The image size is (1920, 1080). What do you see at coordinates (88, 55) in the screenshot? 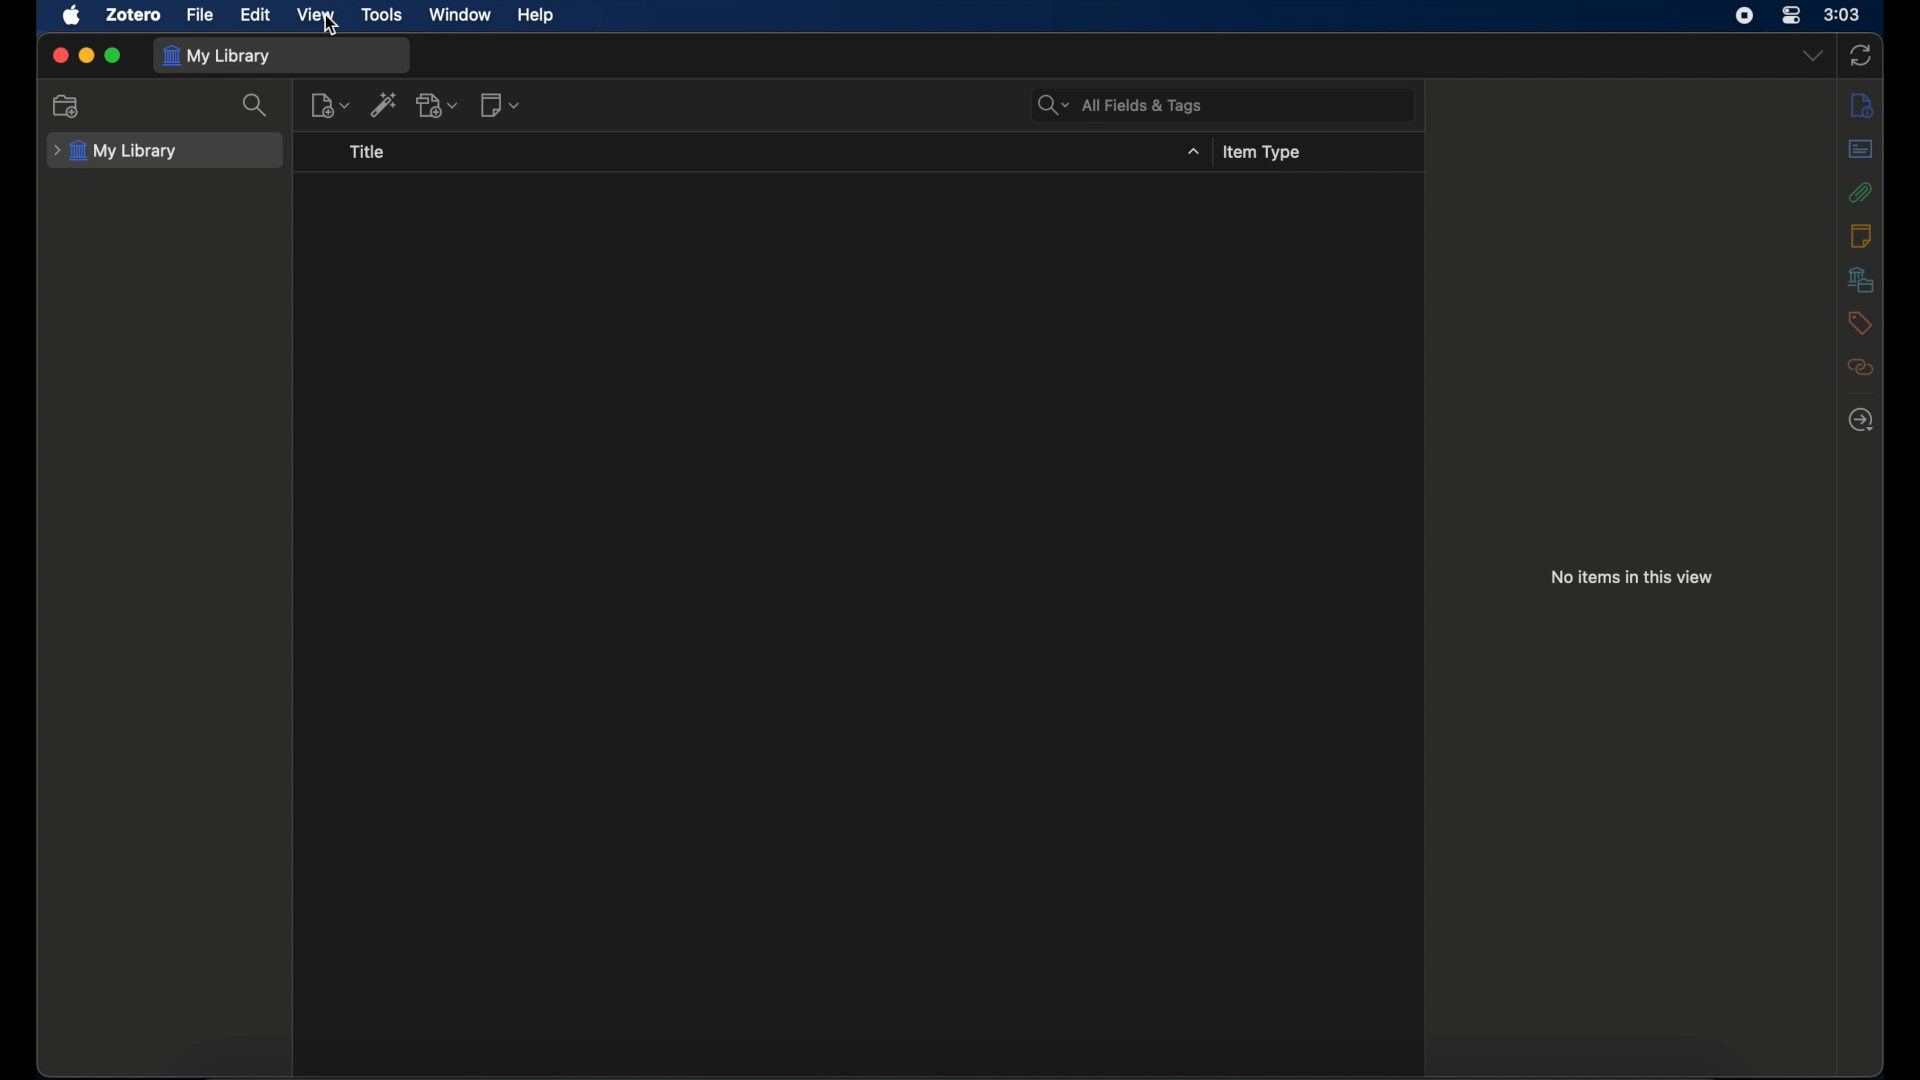
I see `minimize` at bounding box center [88, 55].